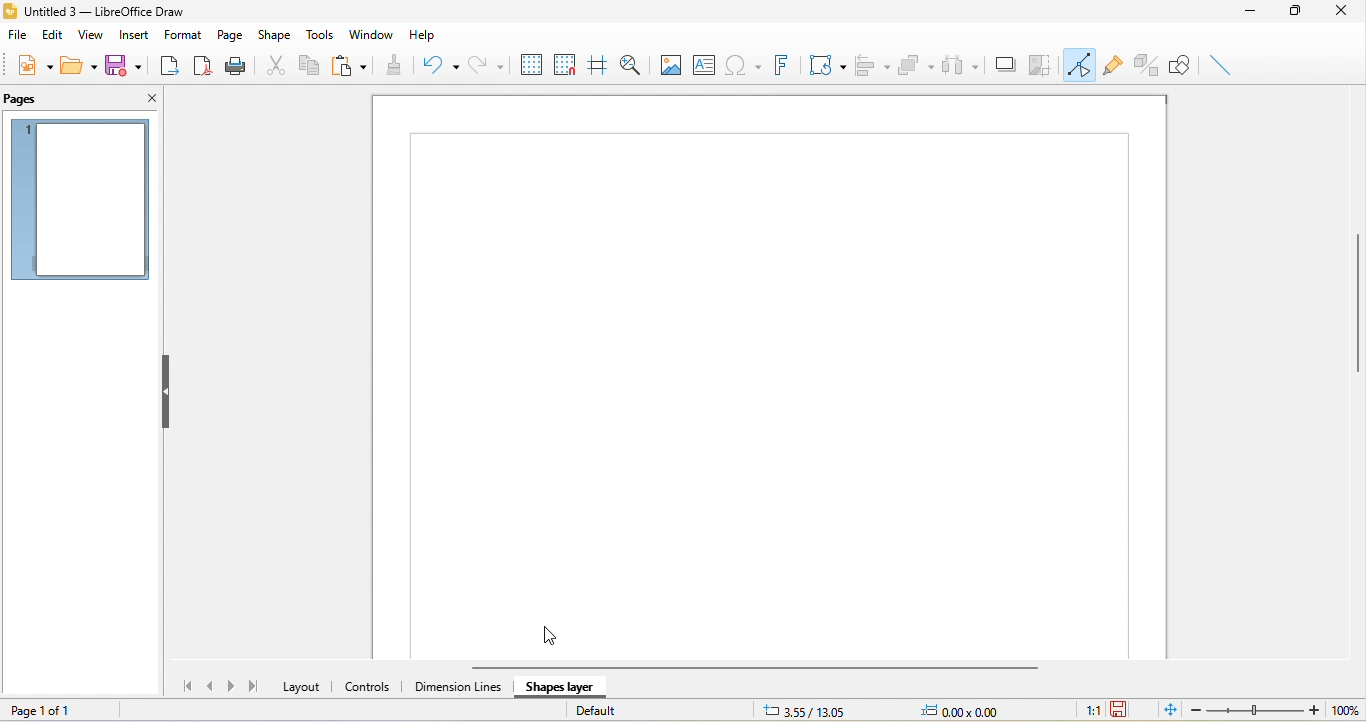  I want to click on align object, so click(876, 62).